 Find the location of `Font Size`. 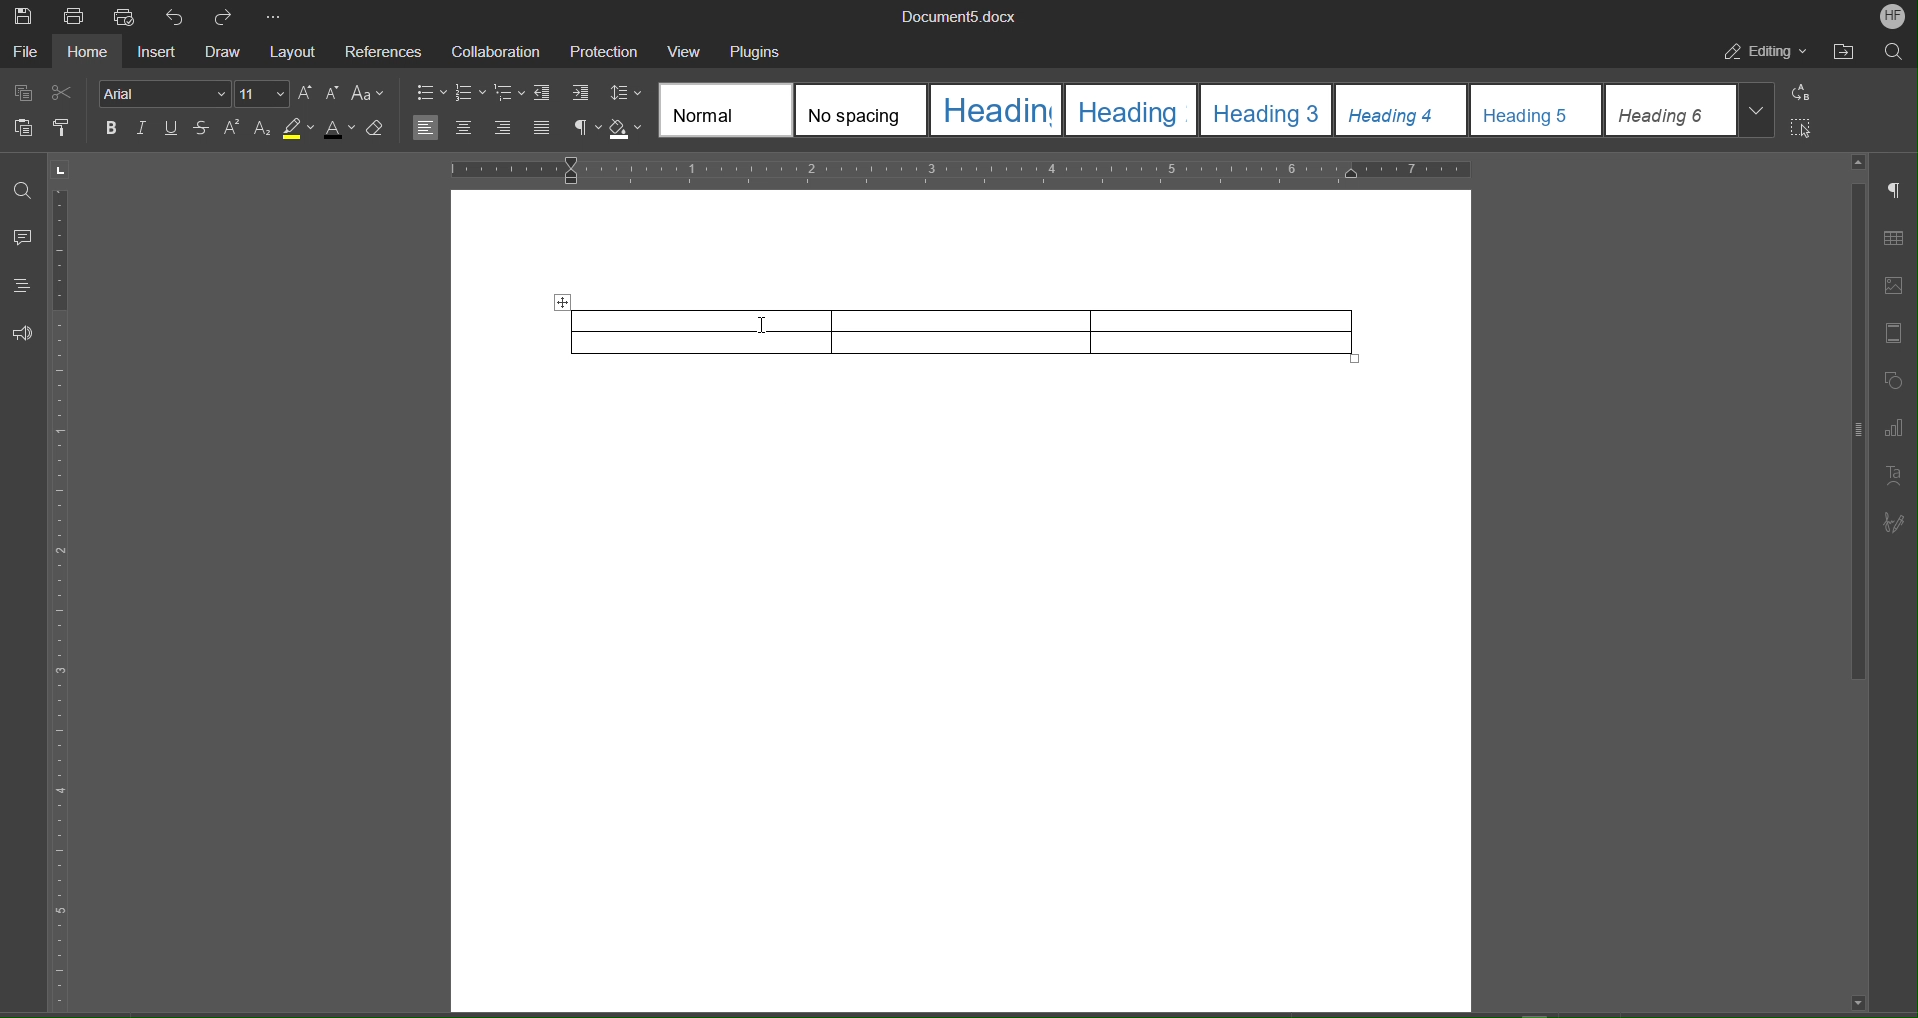

Font Size is located at coordinates (261, 94).